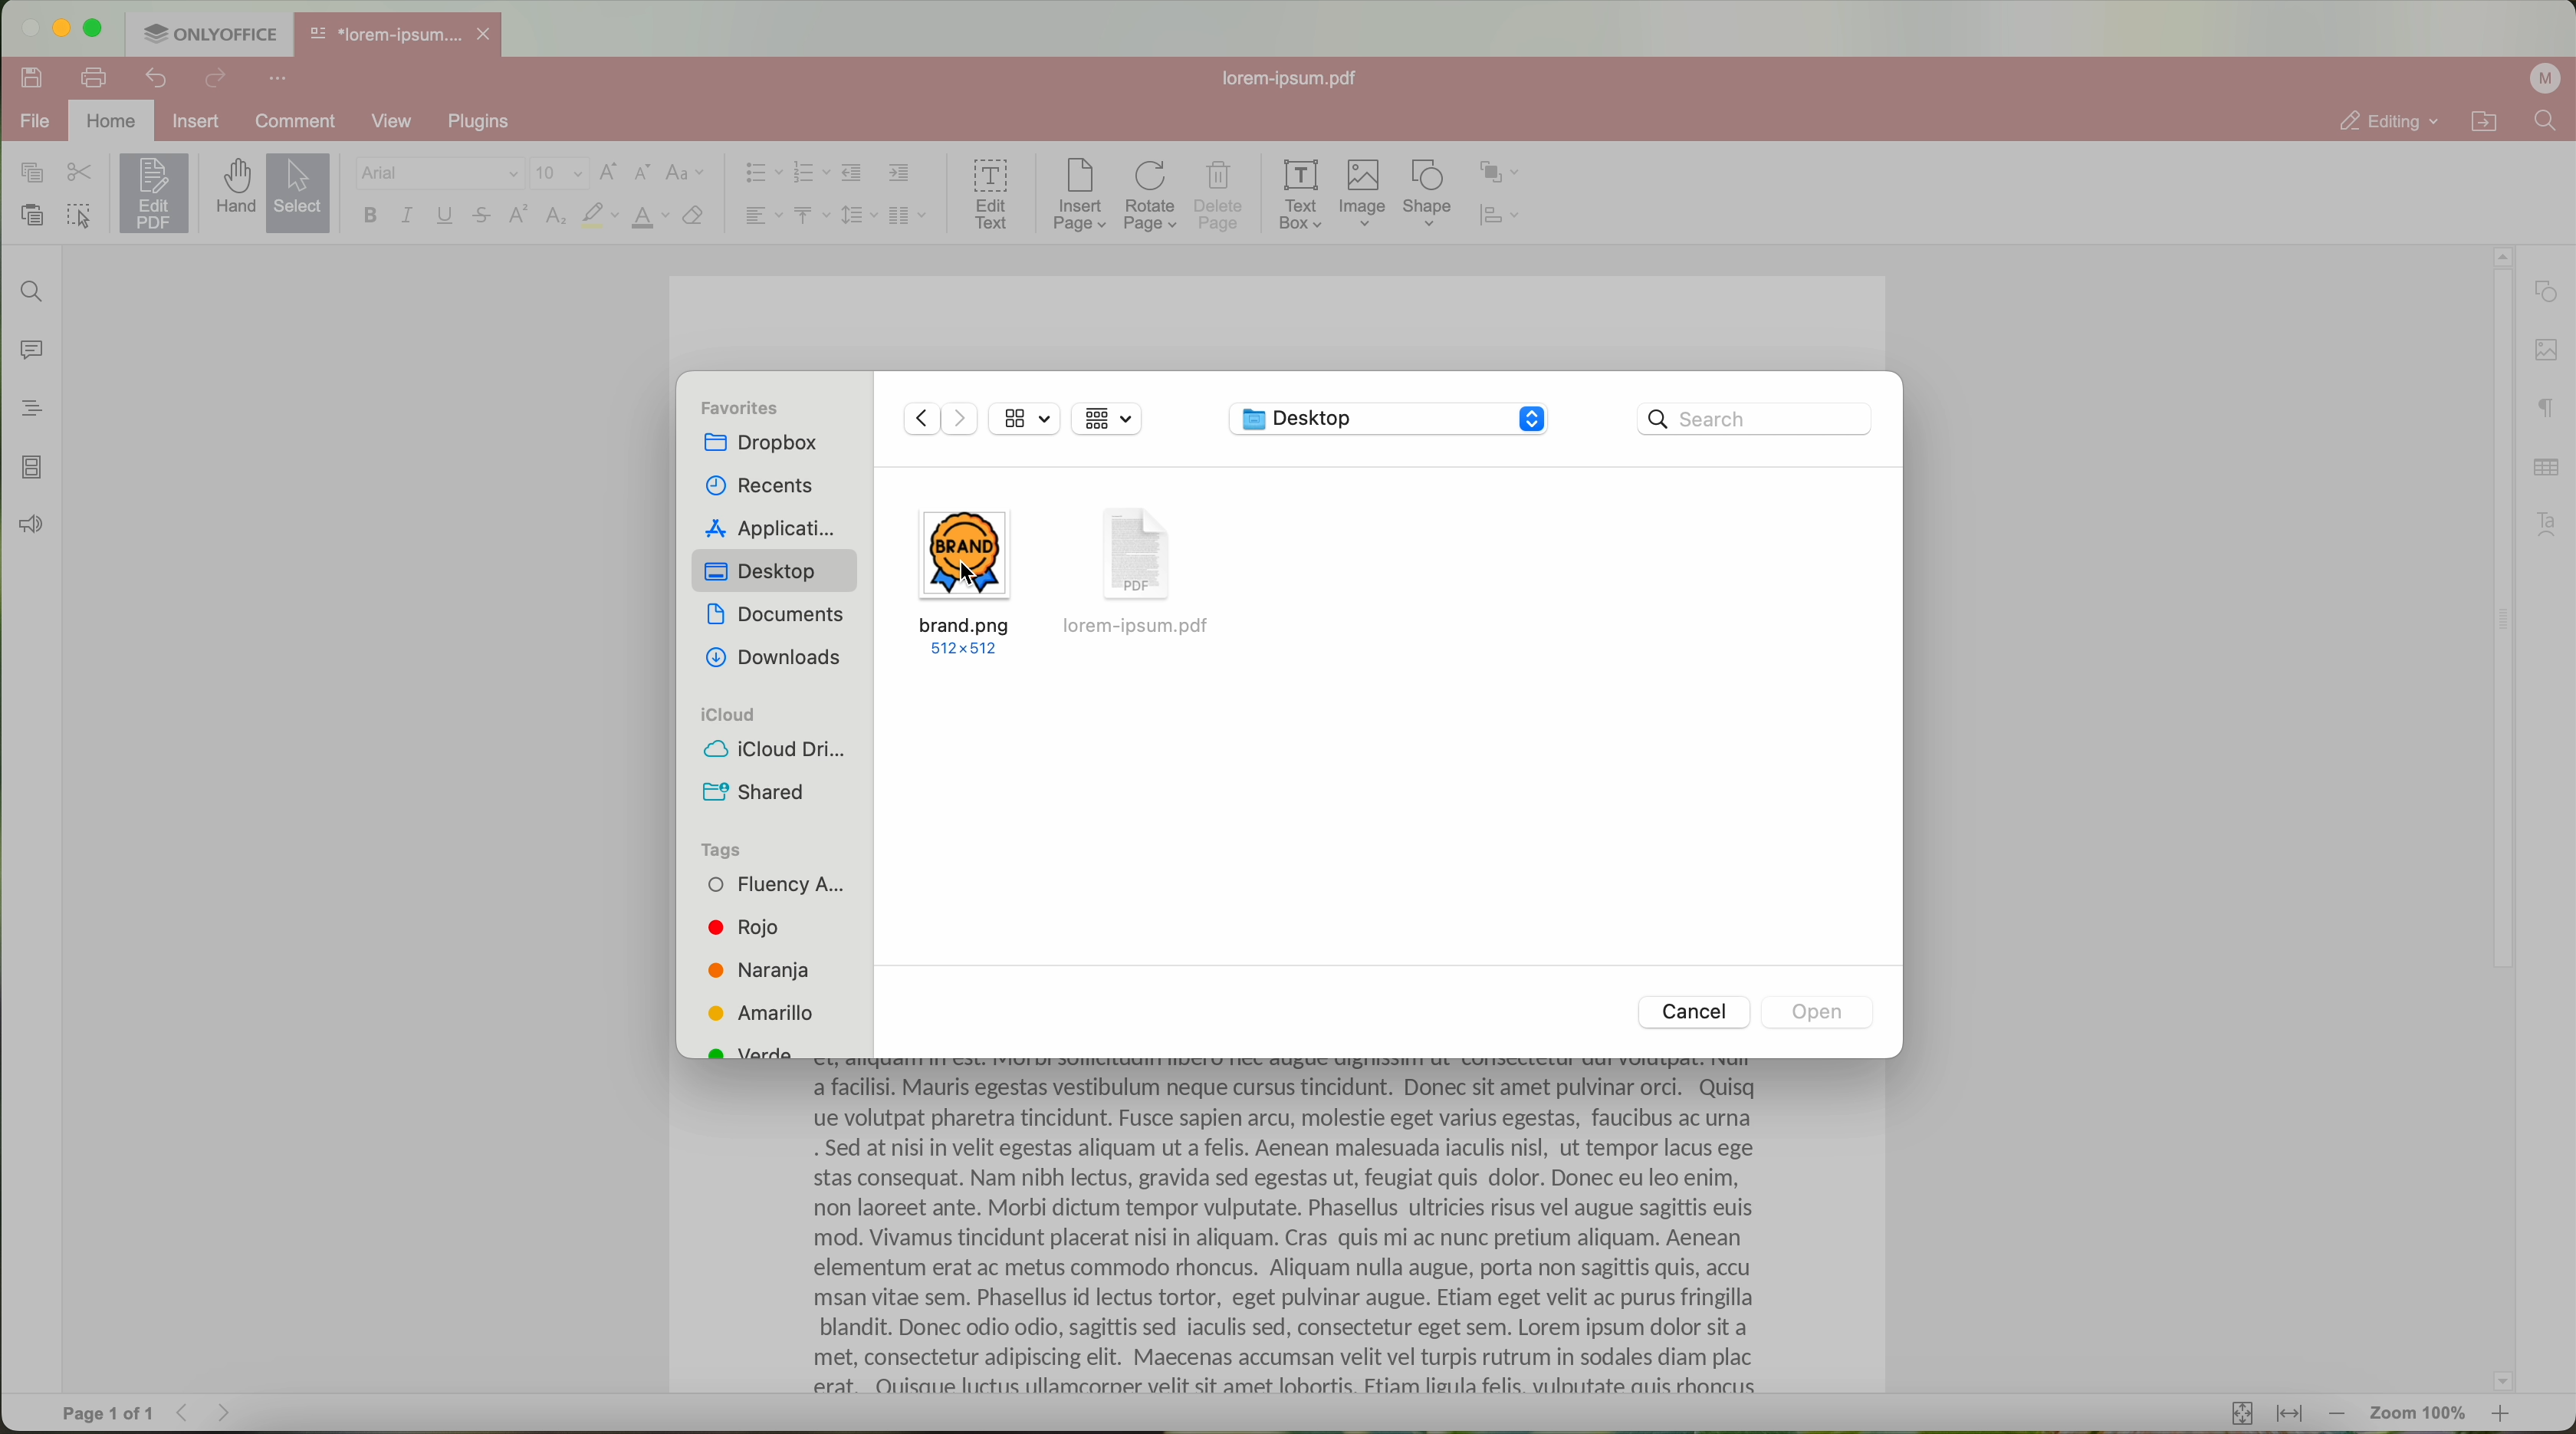 The image size is (2576, 1434). I want to click on italic, so click(407, 215).